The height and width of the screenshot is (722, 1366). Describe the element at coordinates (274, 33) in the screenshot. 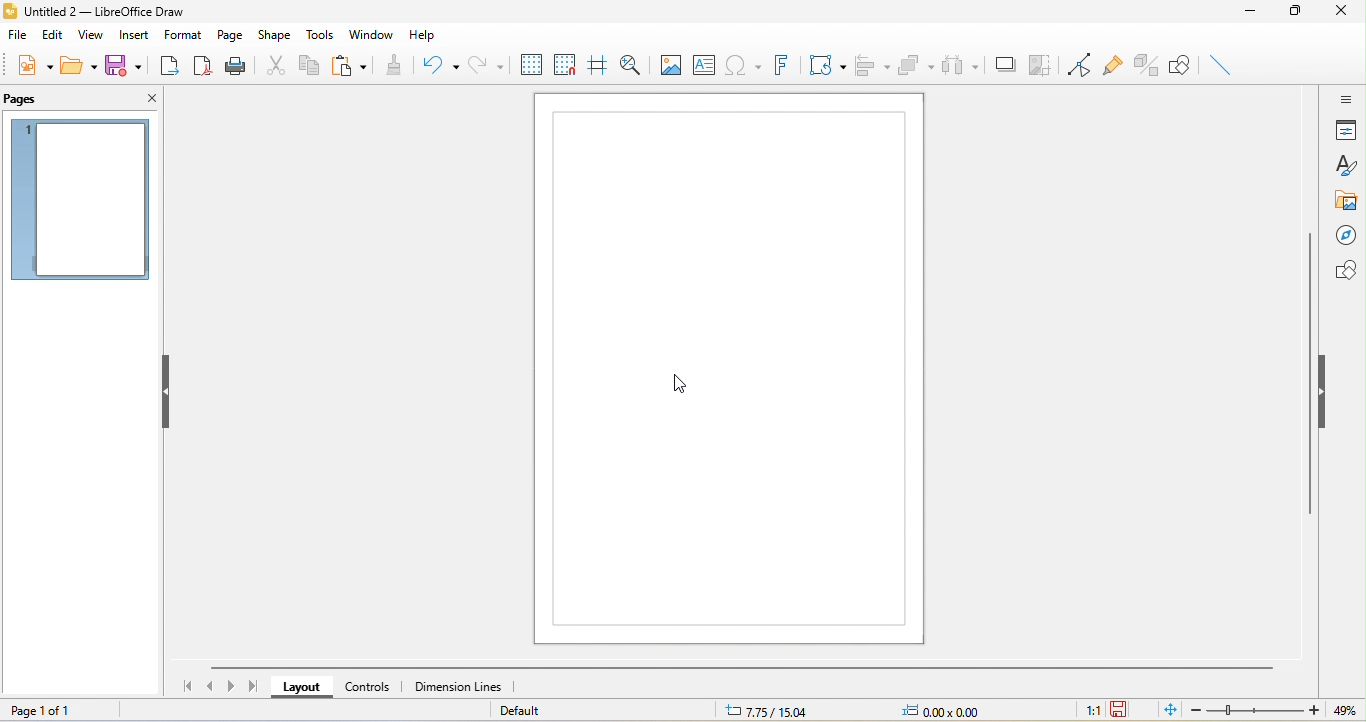

I see `shape` at that location.